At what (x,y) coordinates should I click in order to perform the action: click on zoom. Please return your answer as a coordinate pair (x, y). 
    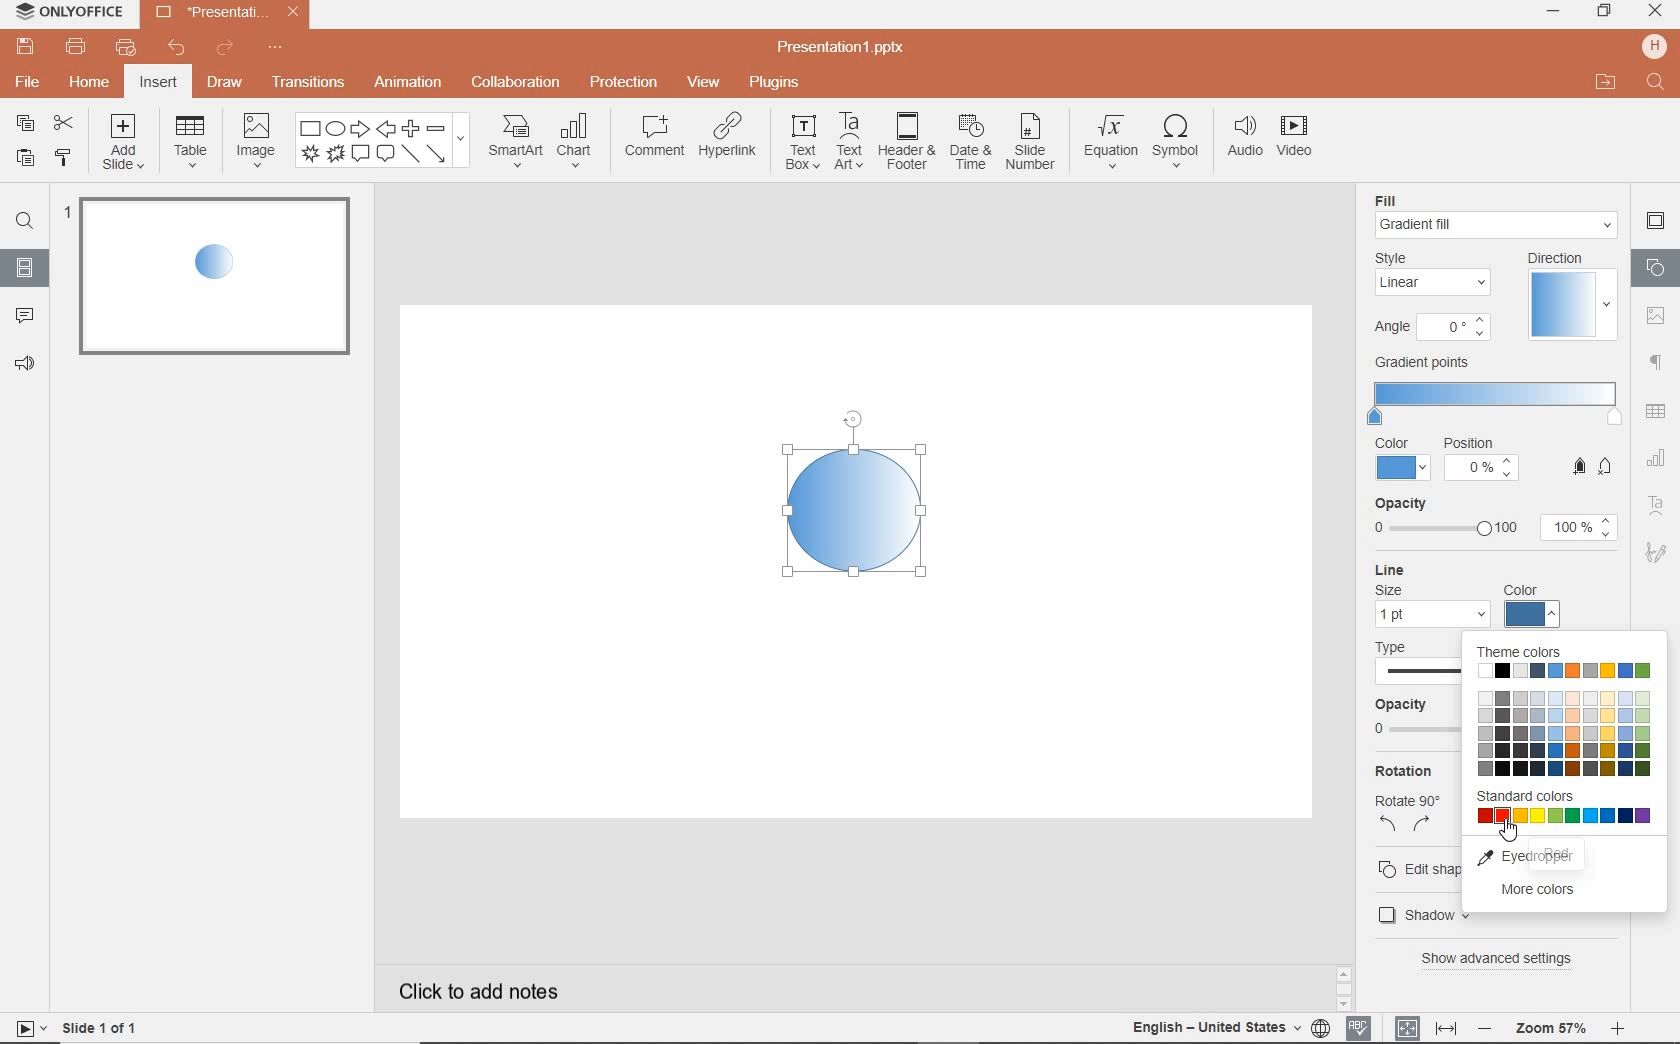
    Looking at the image, I should click on (1551, 1029).